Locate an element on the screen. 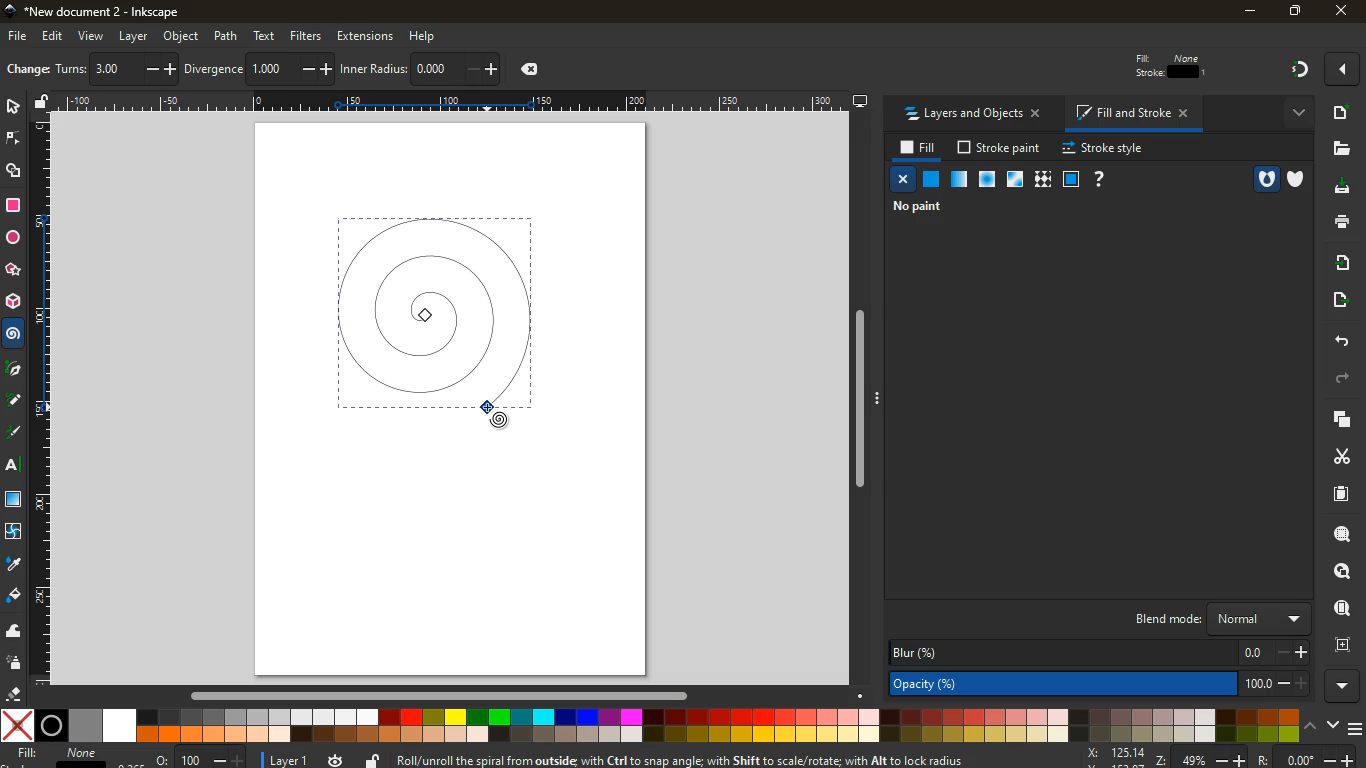  screen is located at coordinates (1072, 180).